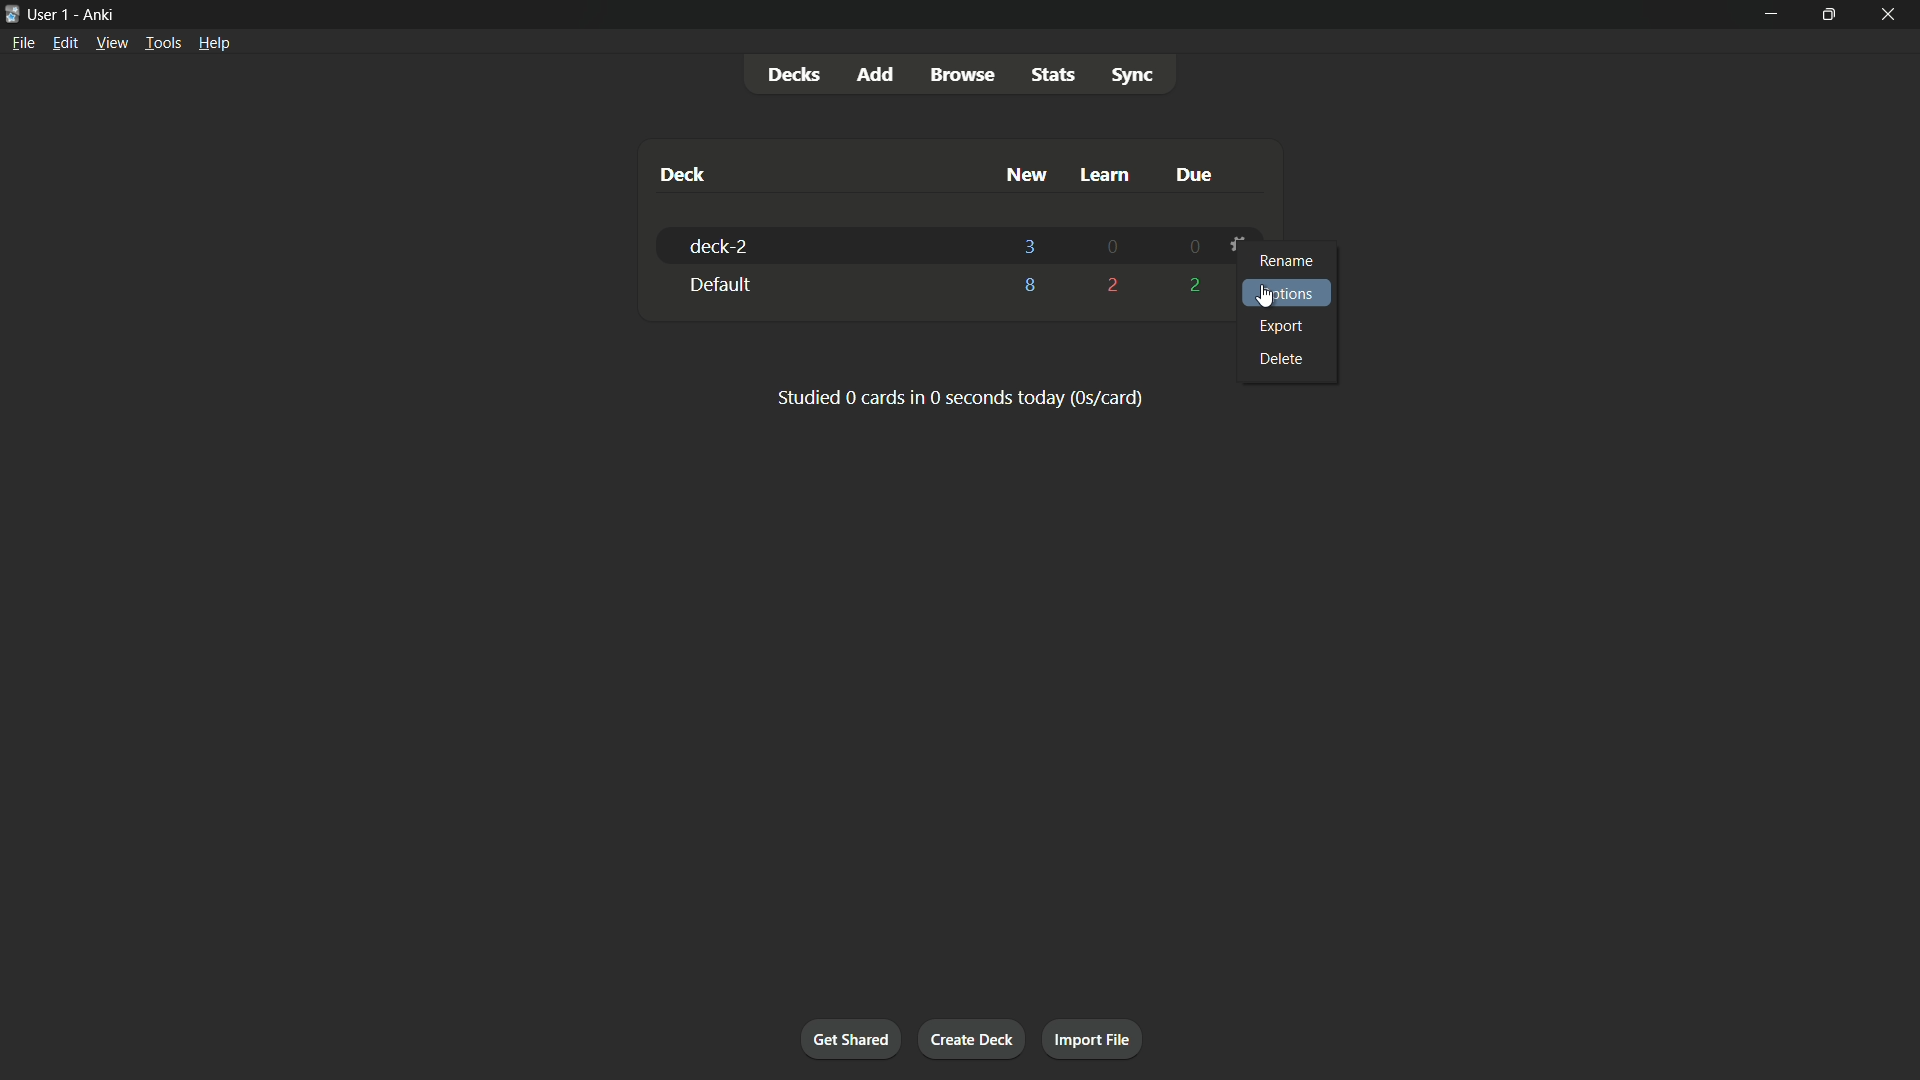 The width and height of the screenshot is (1920, 1080). Describe the element at coordinates (1288, 262) in the screenshot. I see `rename` at that location.